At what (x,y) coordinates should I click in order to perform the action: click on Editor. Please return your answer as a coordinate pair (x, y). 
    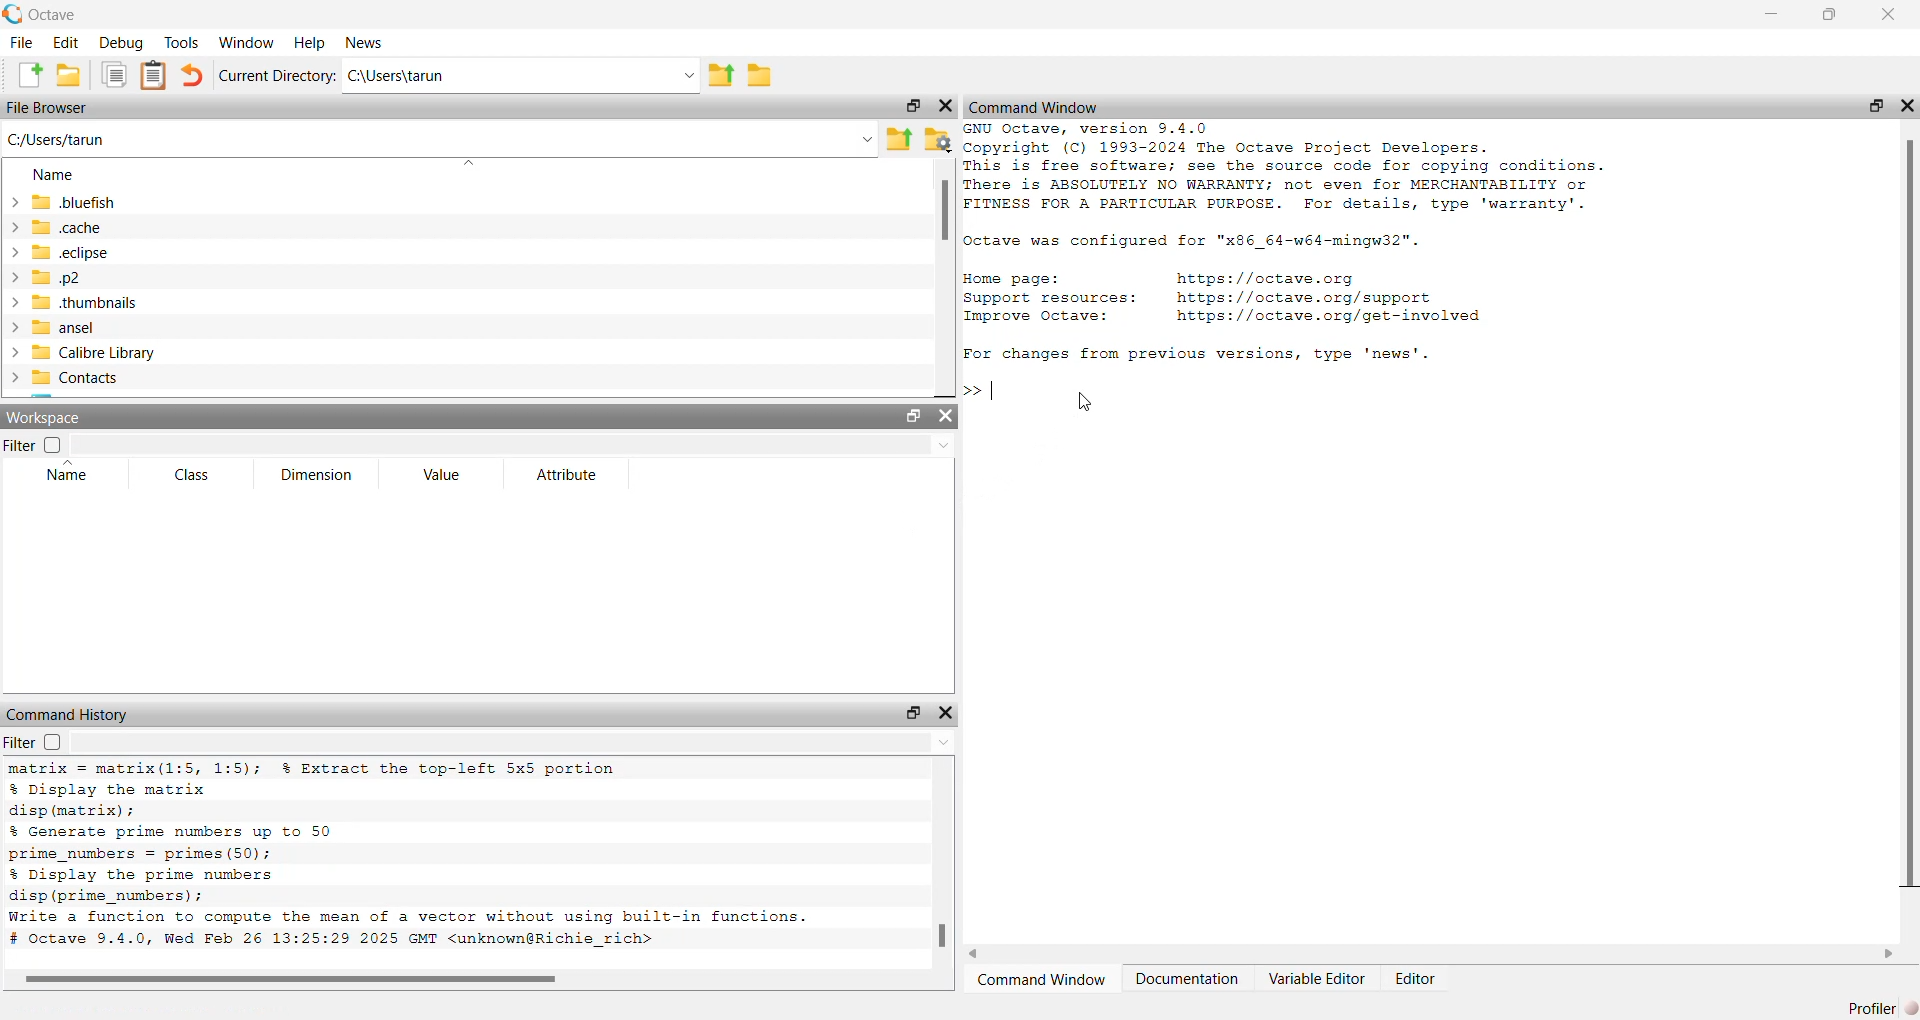
    Looking at the image, I should click on (1418, 979).